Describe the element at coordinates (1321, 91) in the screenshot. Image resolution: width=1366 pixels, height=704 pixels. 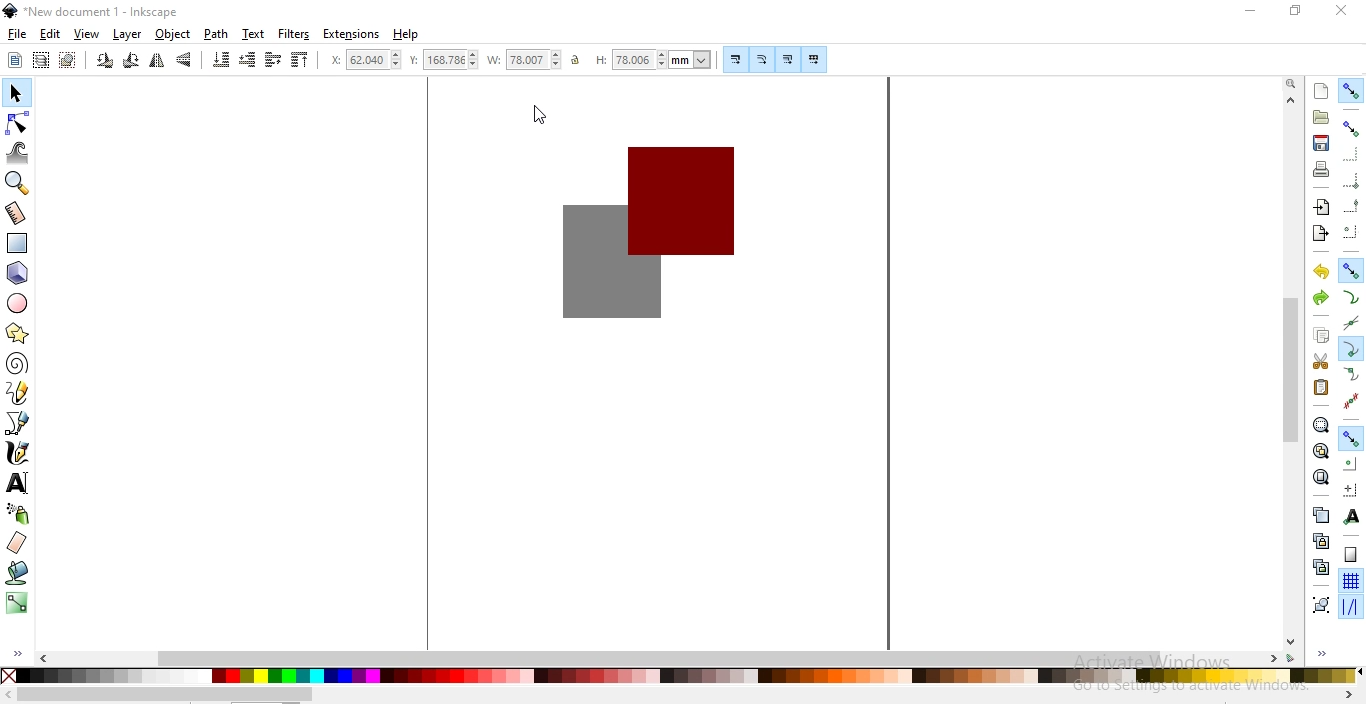
I see `create a document with default background` at that location.